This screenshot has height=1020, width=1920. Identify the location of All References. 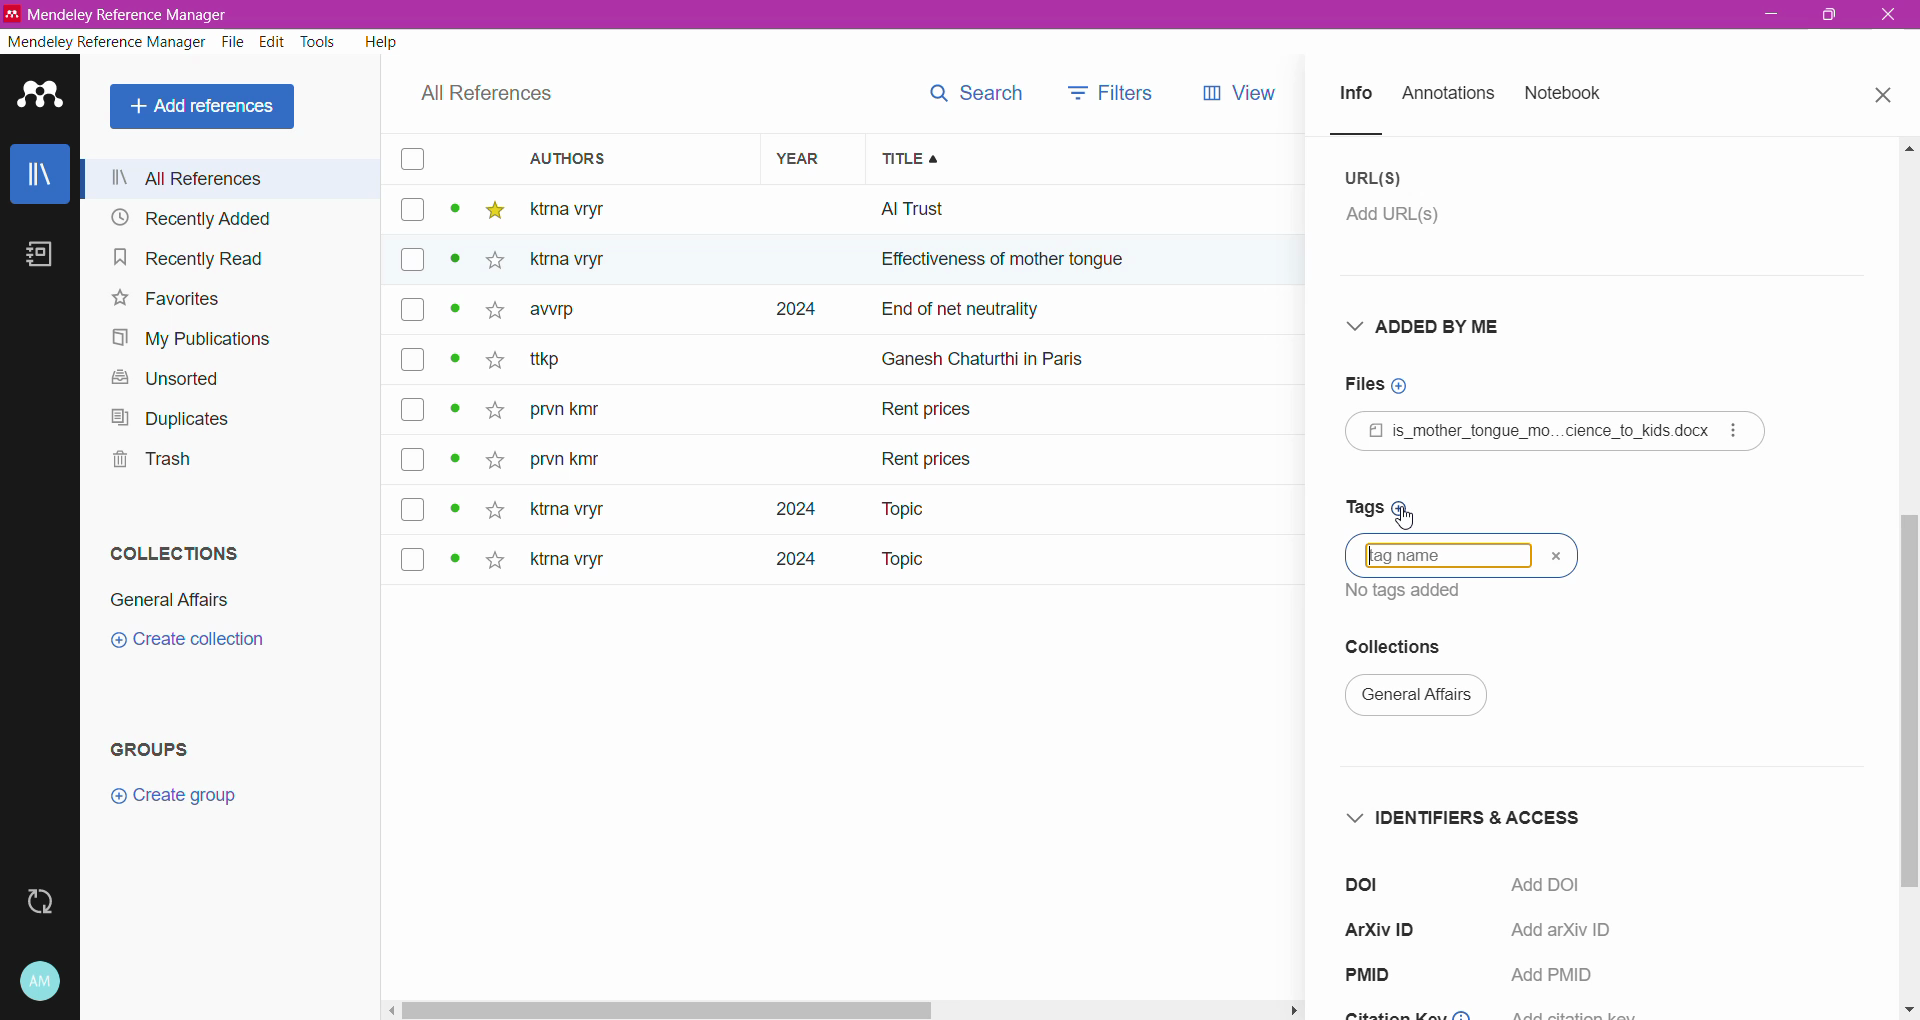
(487, 94).